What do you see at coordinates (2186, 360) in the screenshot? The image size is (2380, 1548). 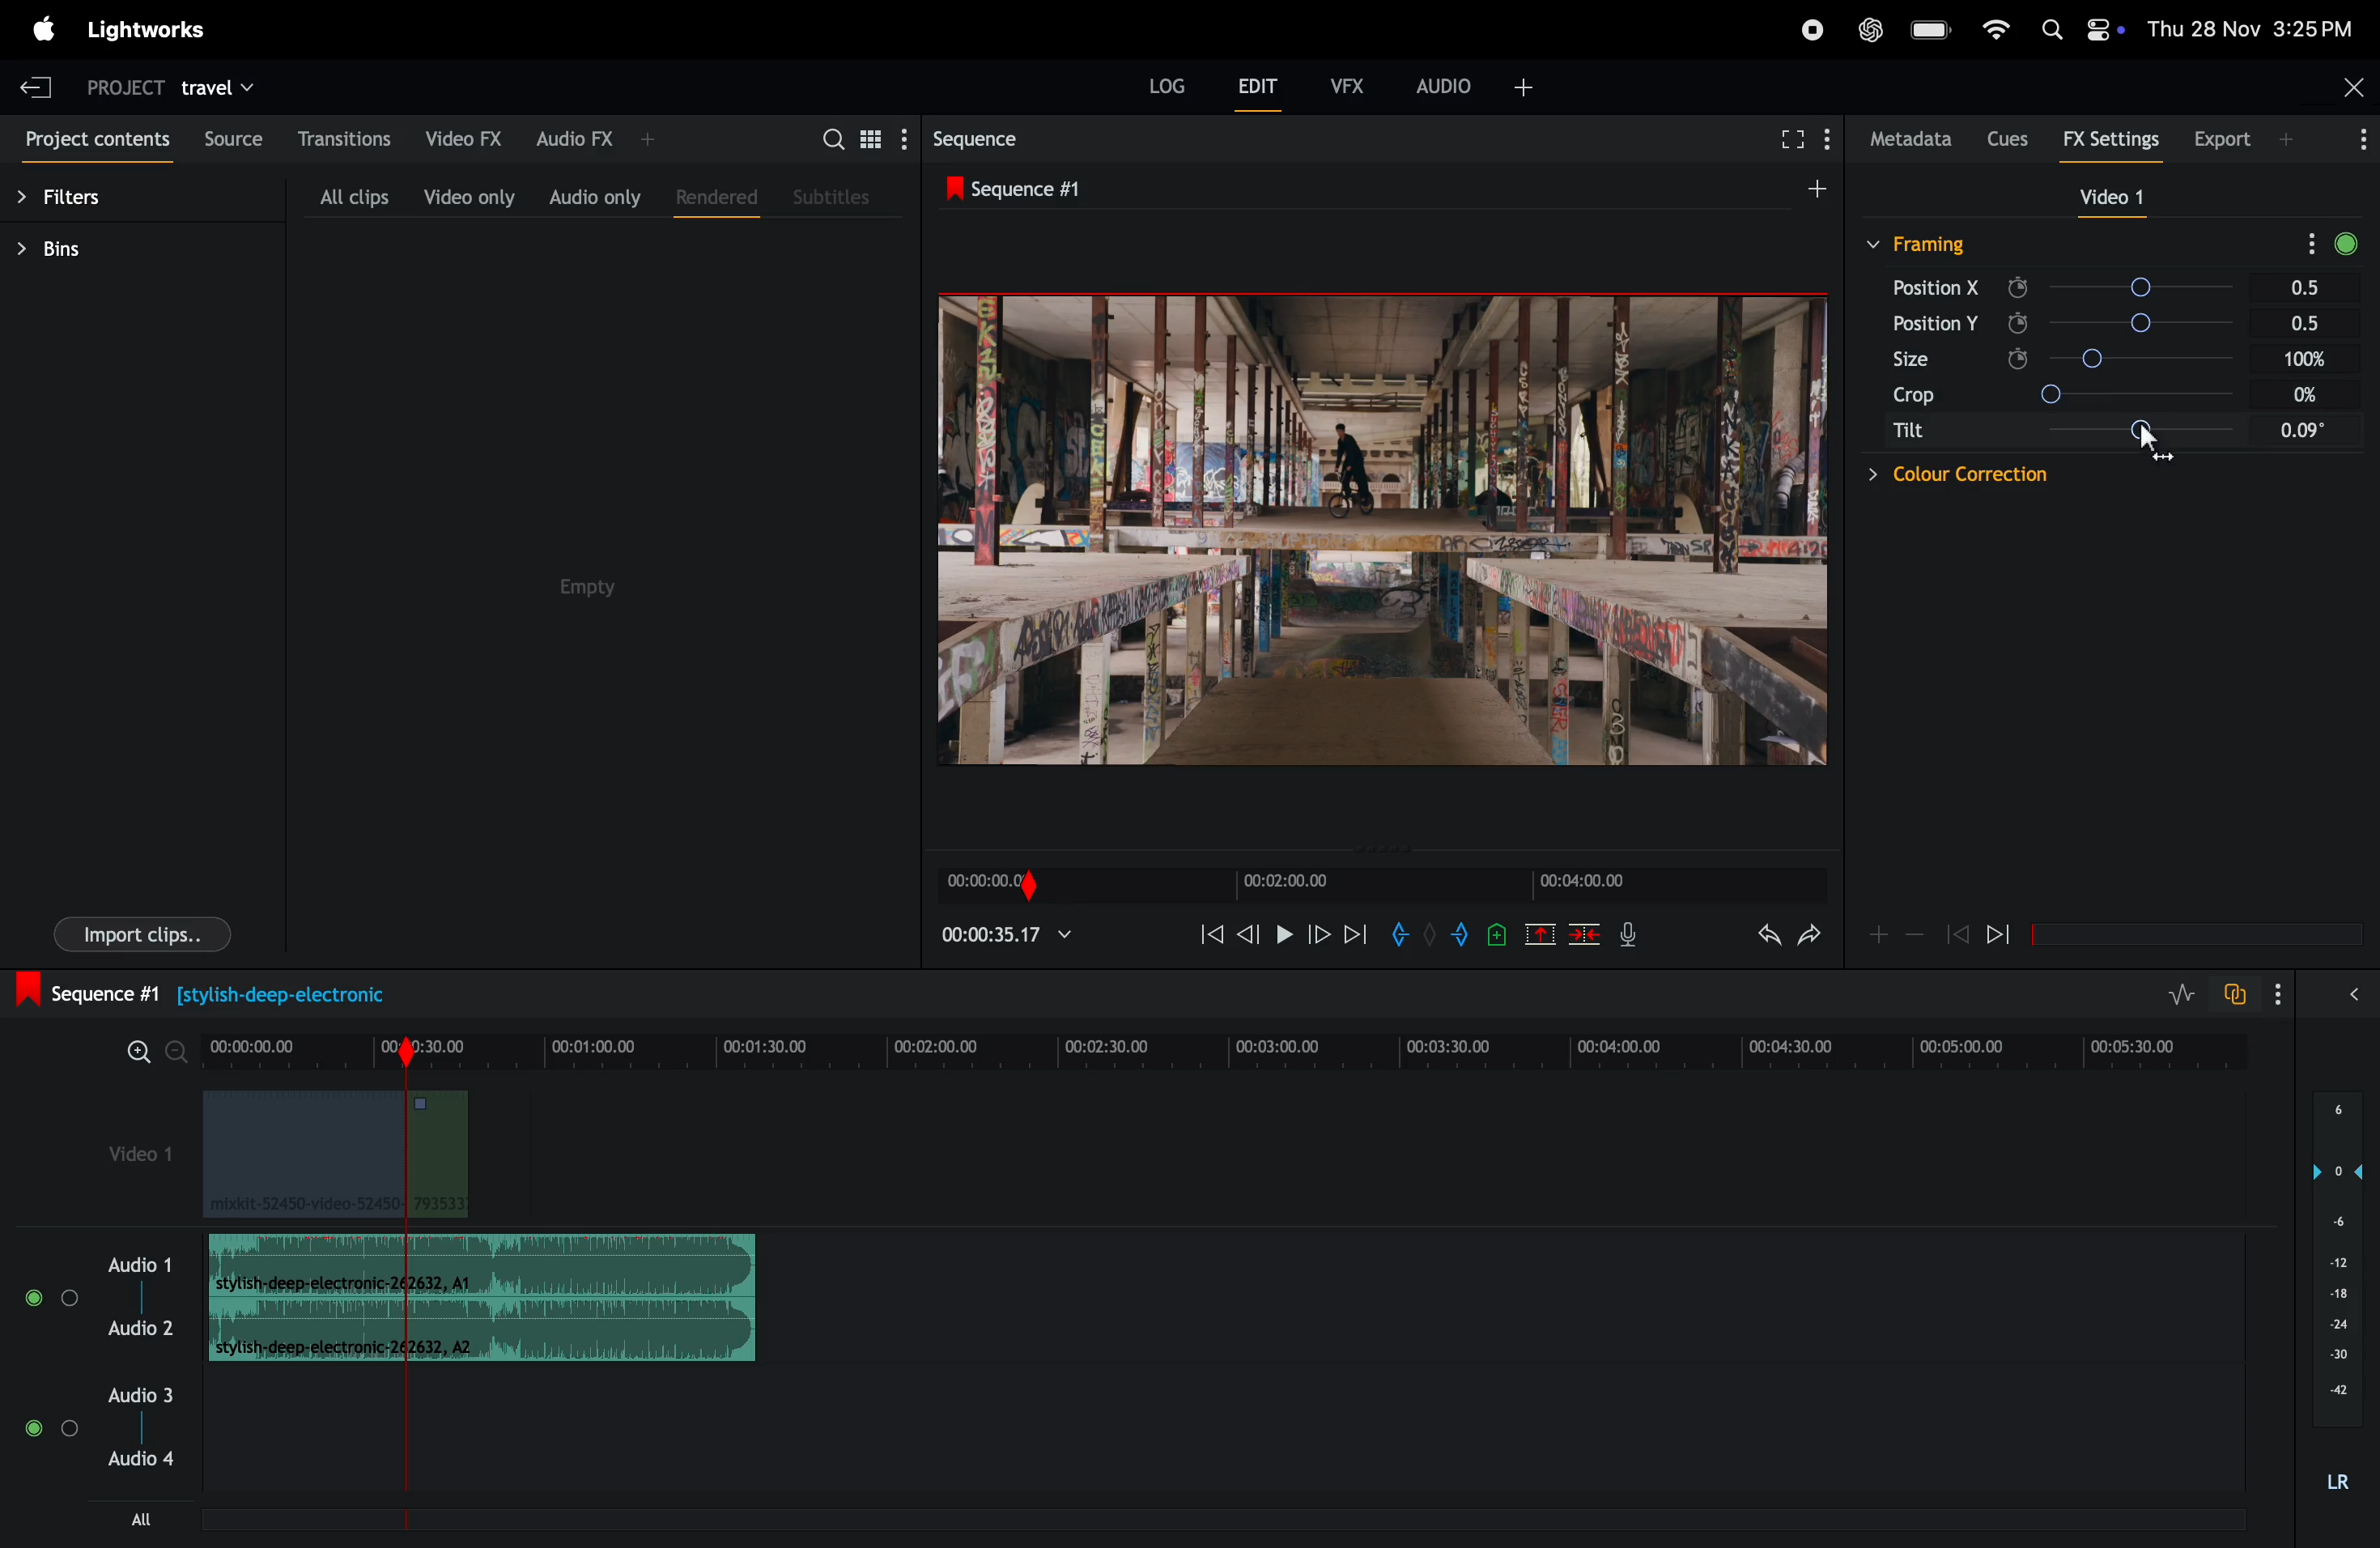 I see `Size slider` at bounding box center [2186, 360].